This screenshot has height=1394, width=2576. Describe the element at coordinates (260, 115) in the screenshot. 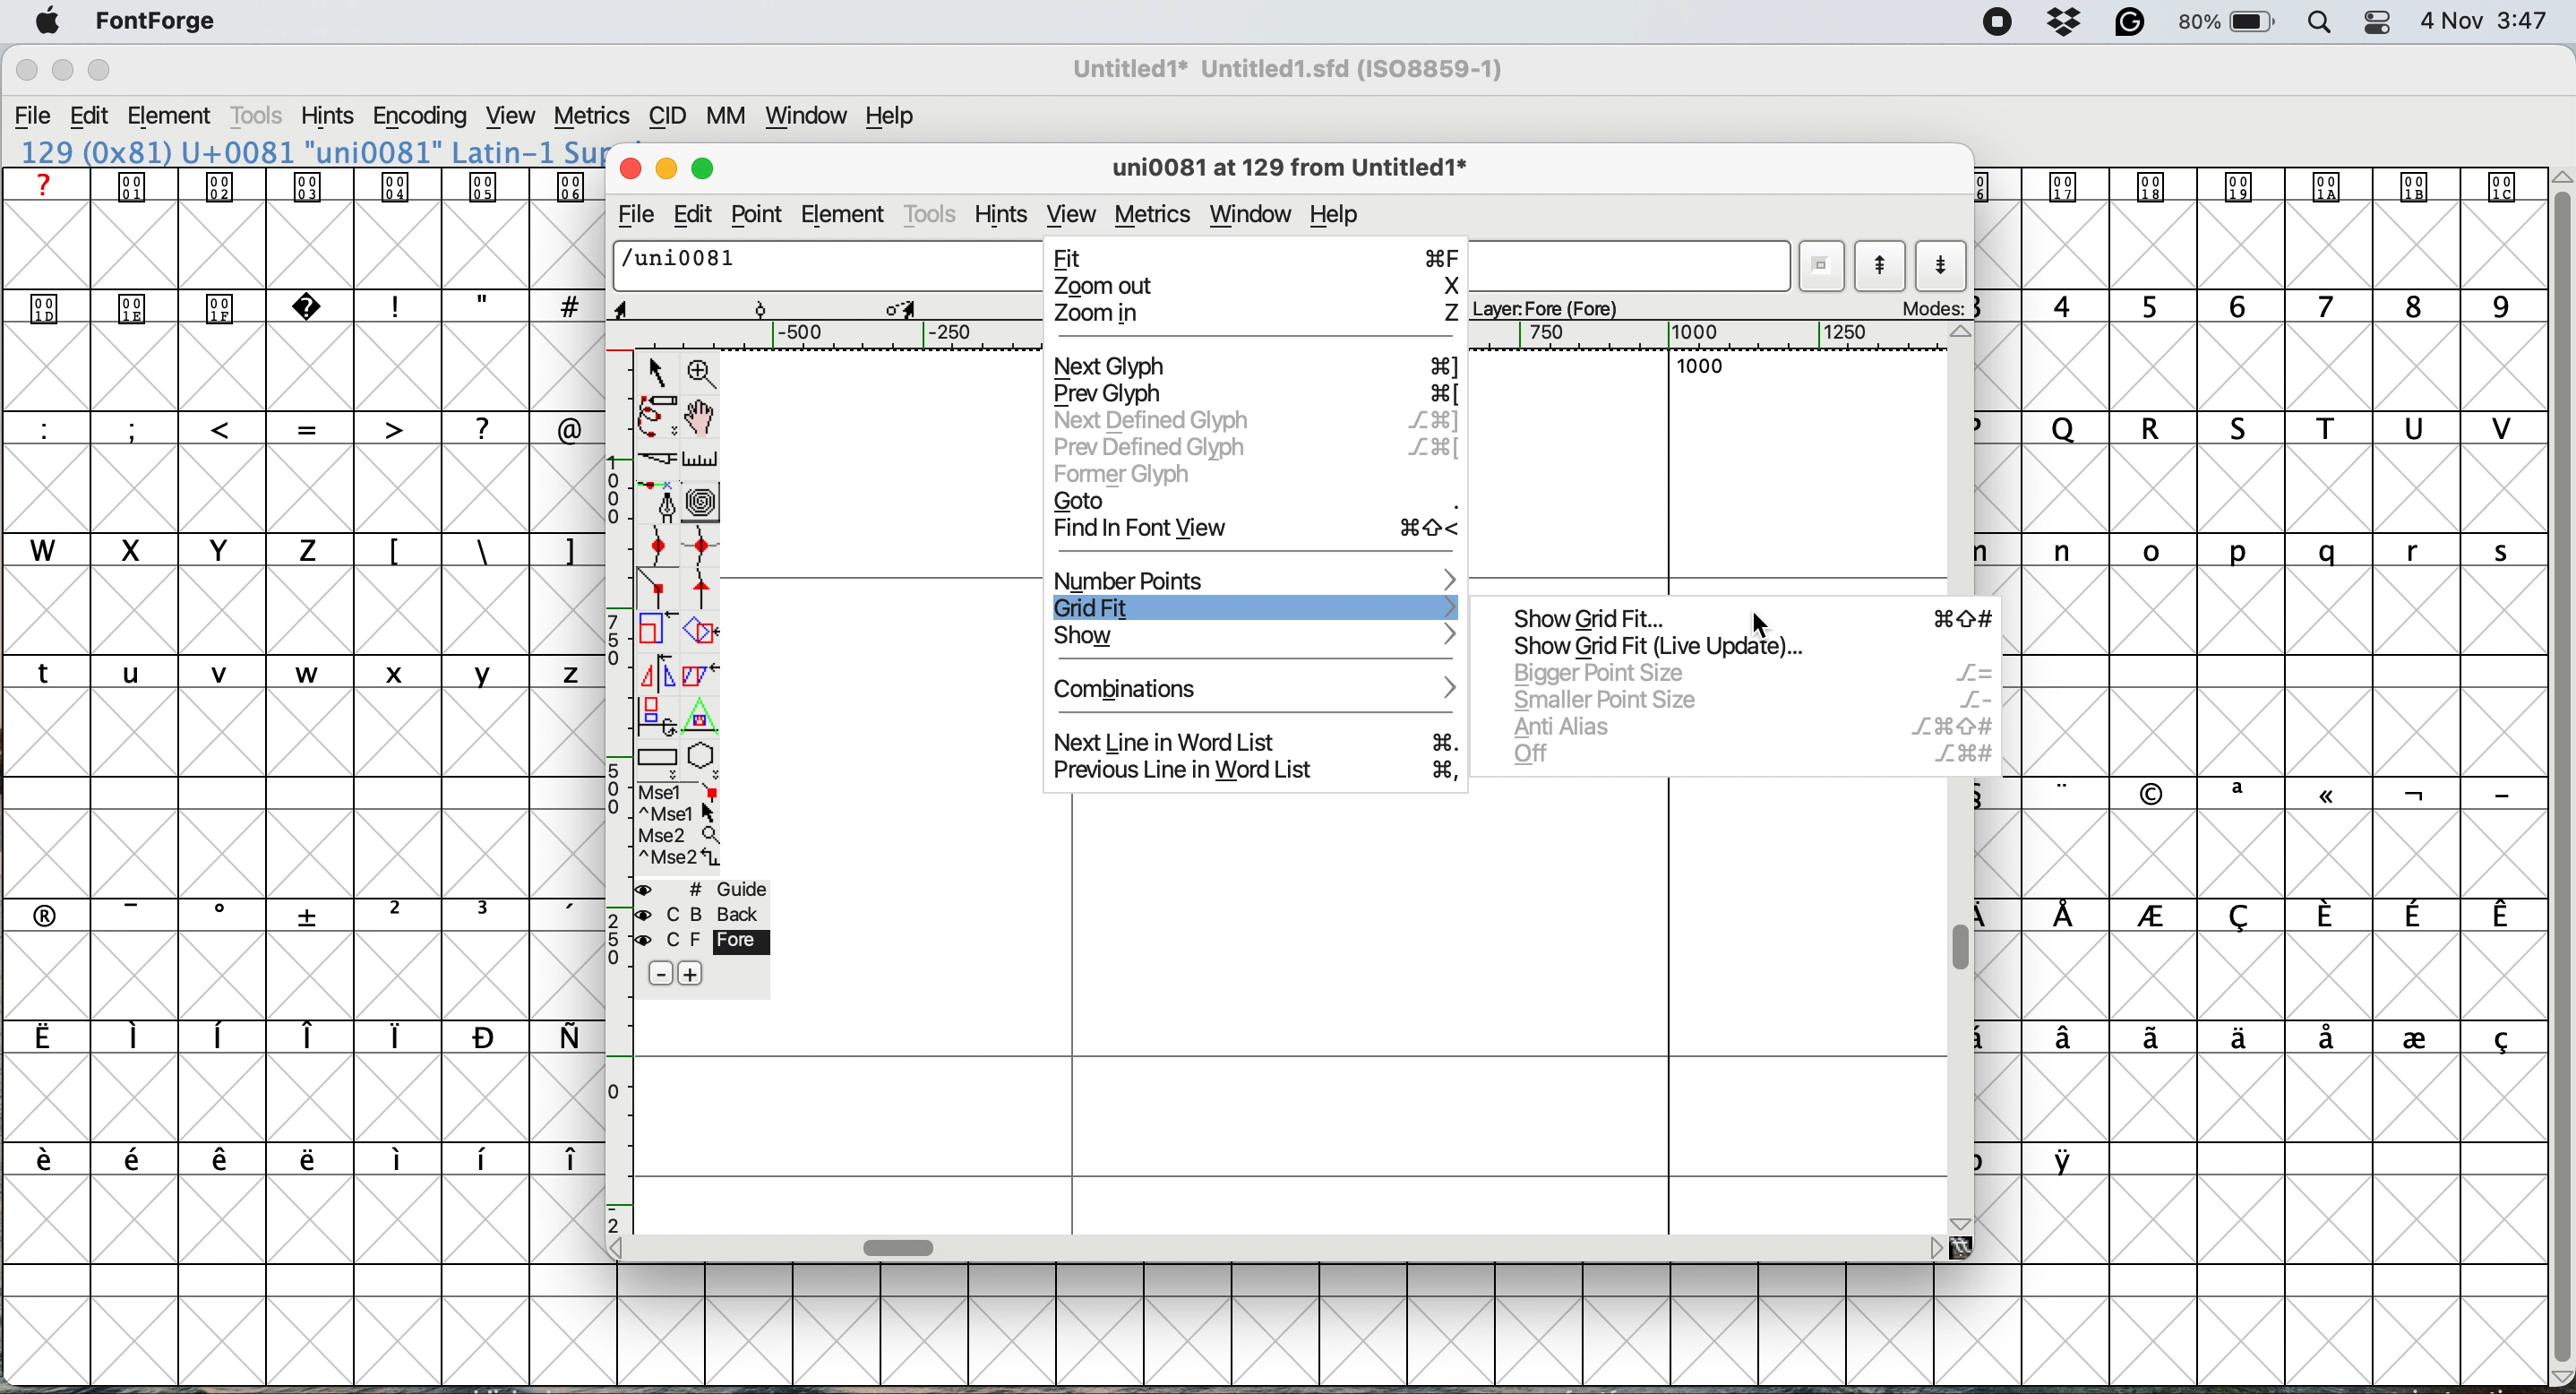

I see `Tools` at that location.